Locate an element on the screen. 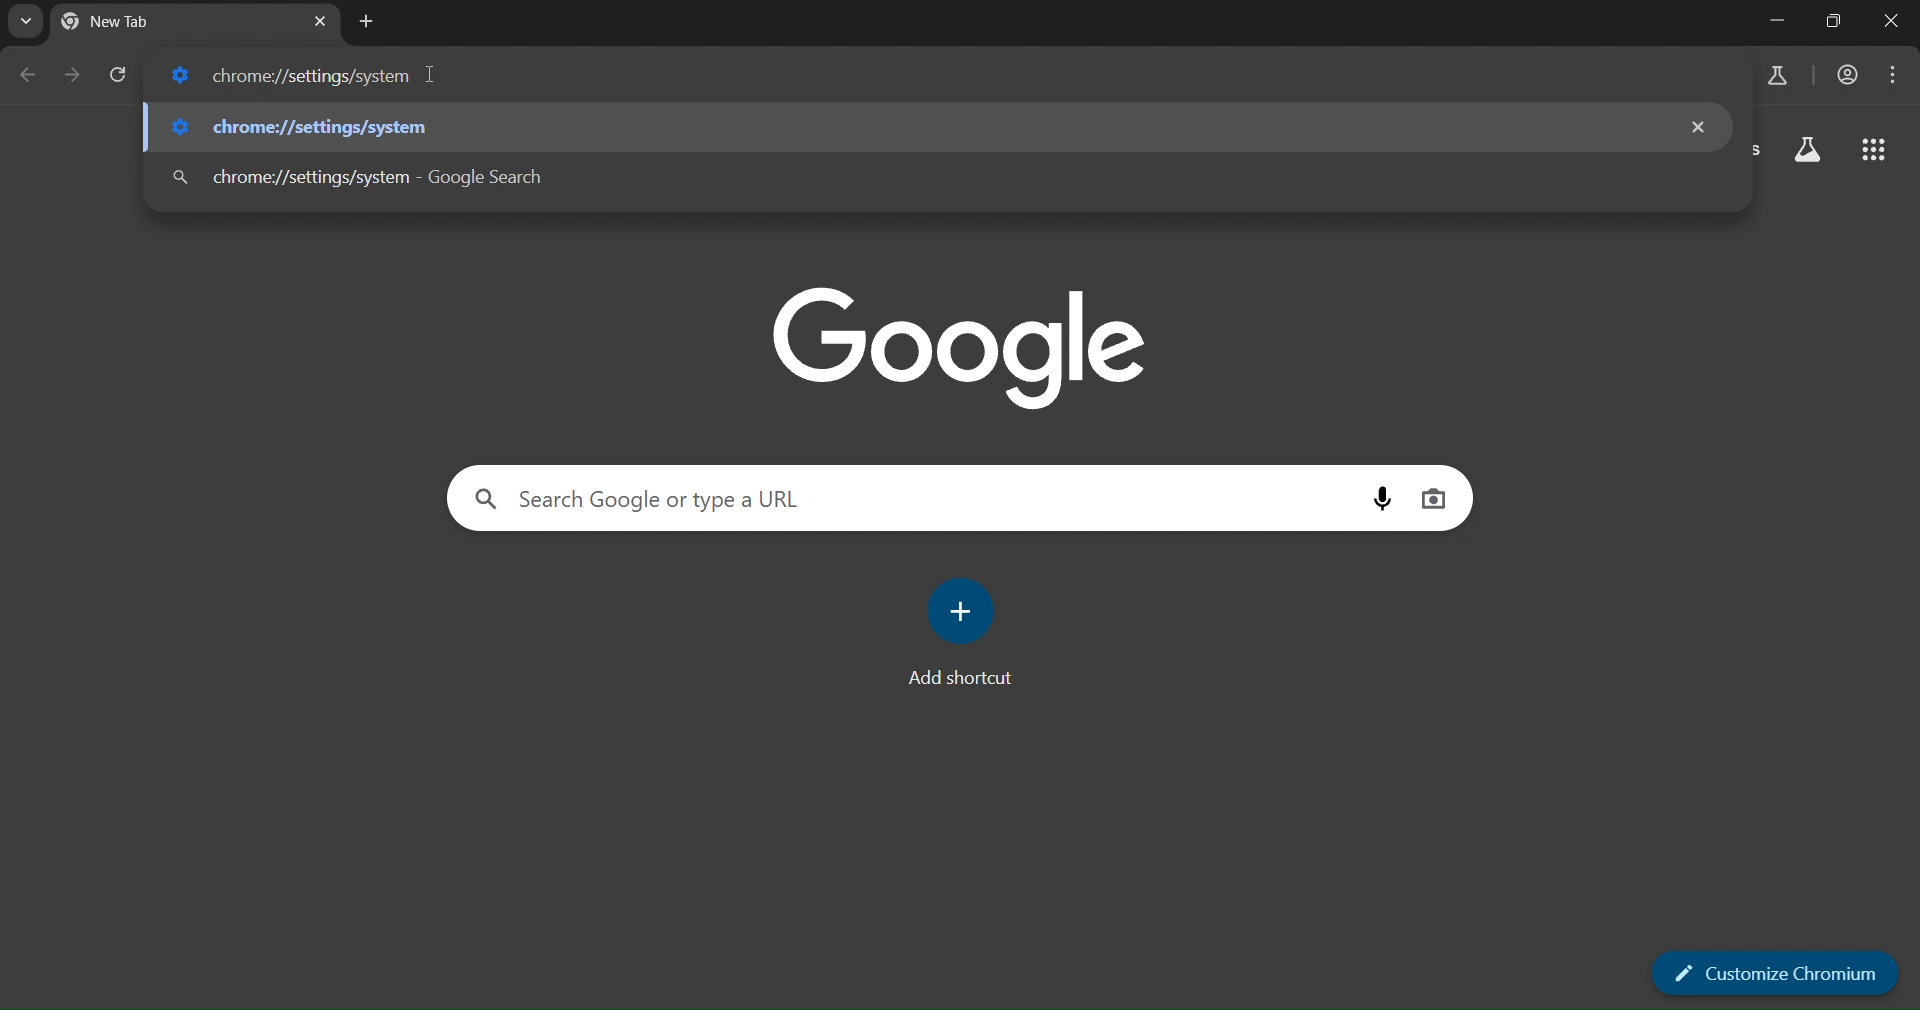 The image size is (1920, 1010). search labs is located at coordinates (1777, 74).